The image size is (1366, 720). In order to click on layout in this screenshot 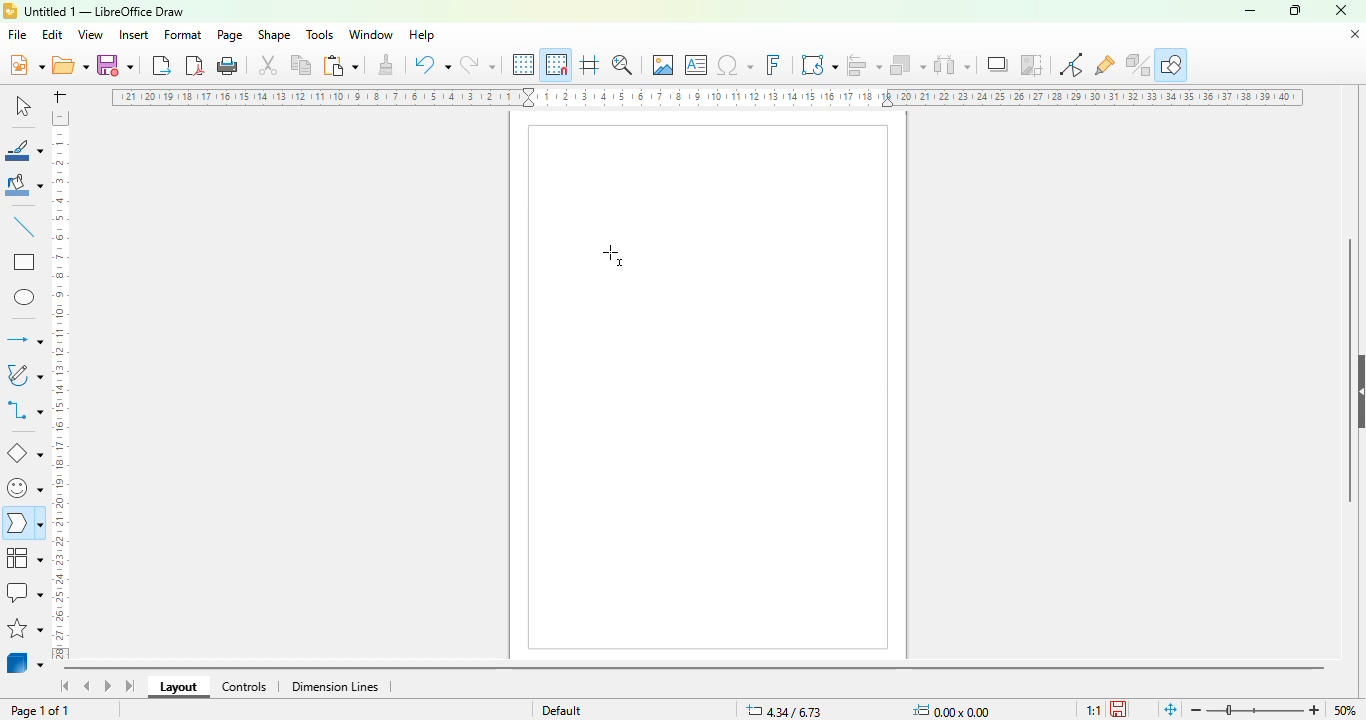, I will do `click(178, 687)`.